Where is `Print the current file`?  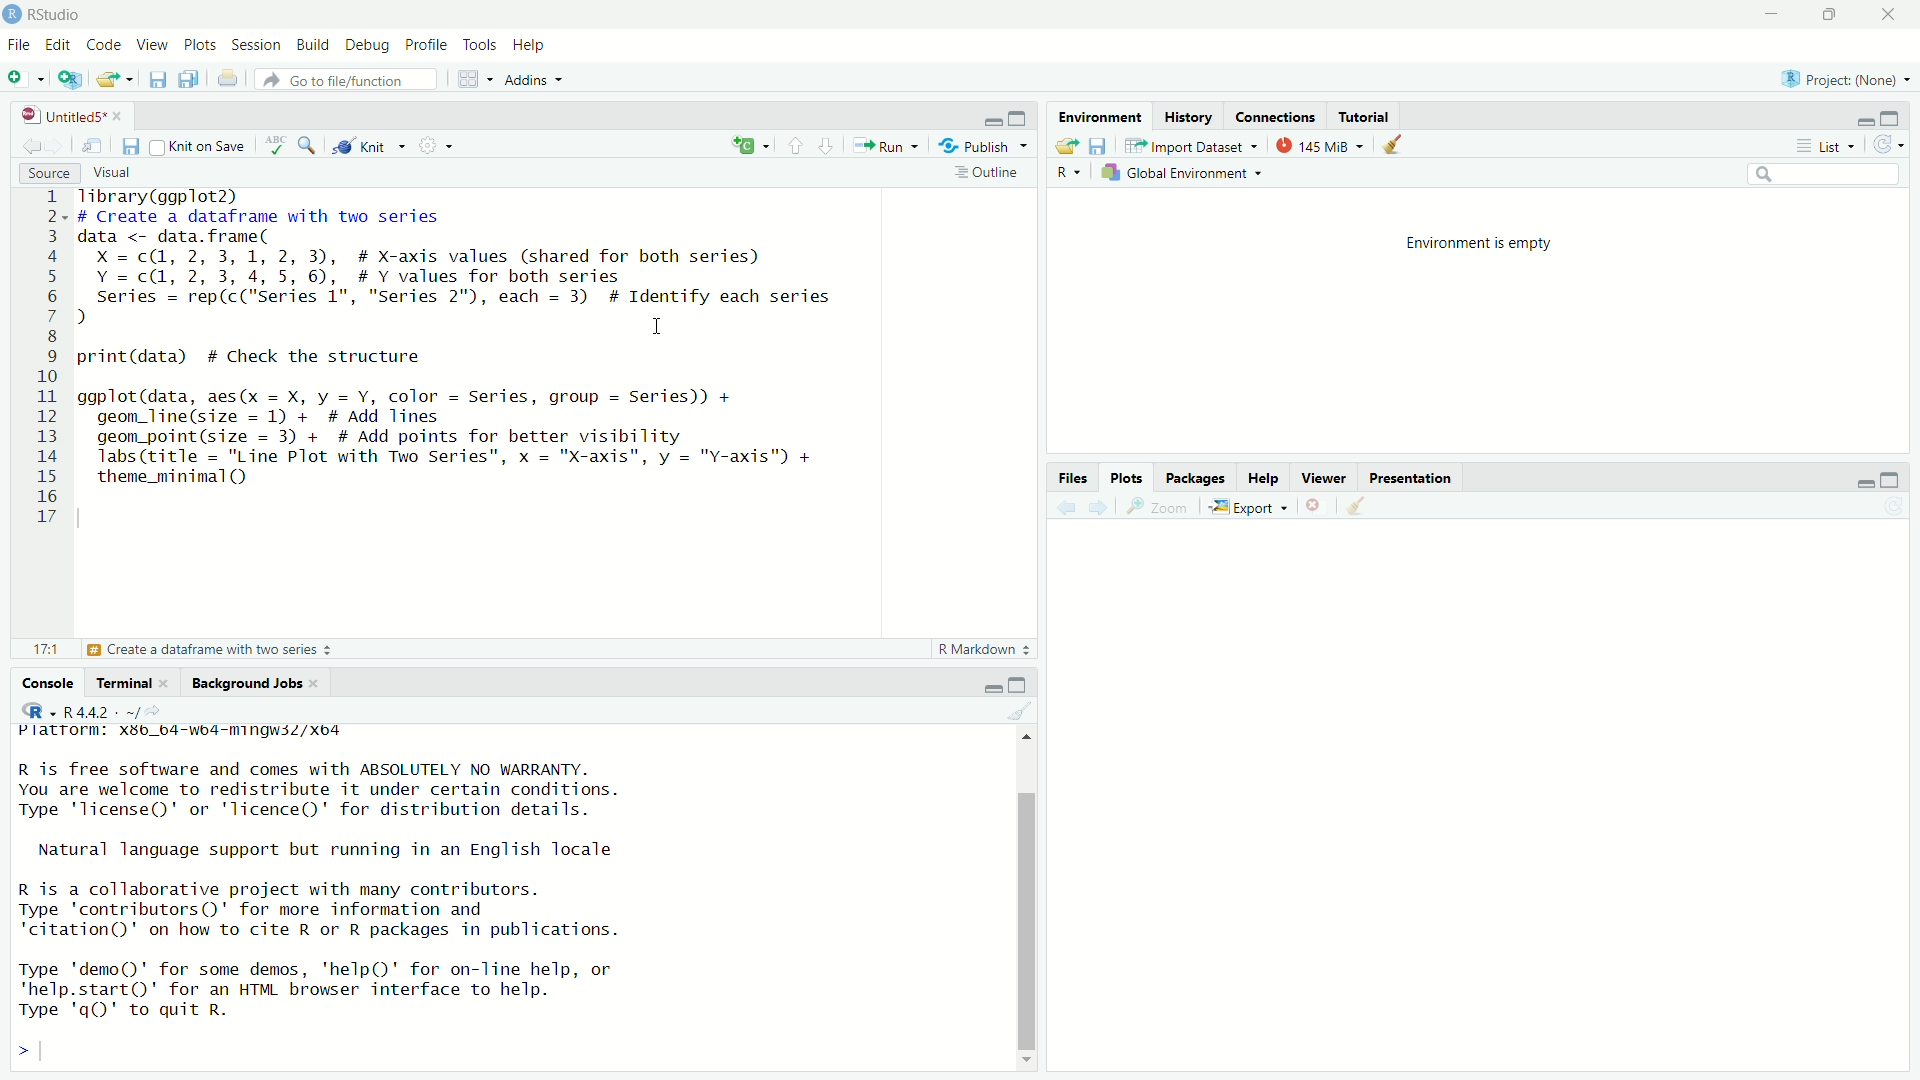
Print the current file is located at coordinates (228, 79).